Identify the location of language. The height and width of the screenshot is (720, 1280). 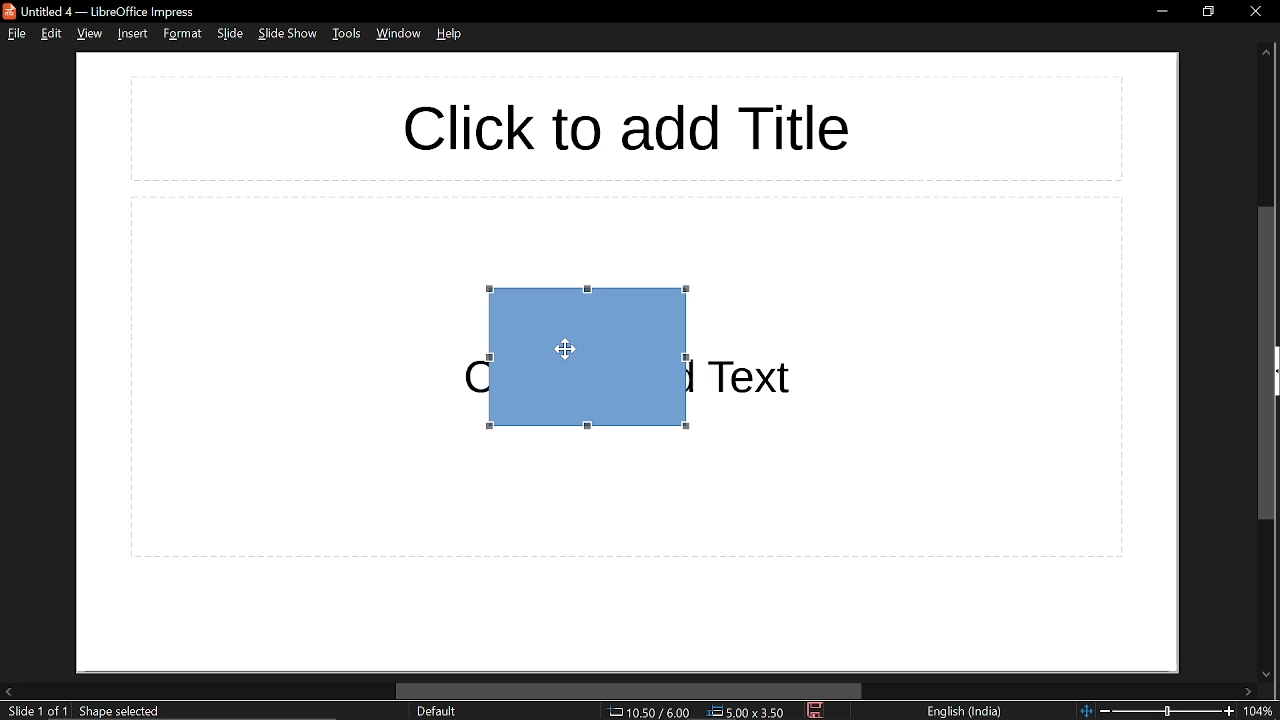
(965, 711).